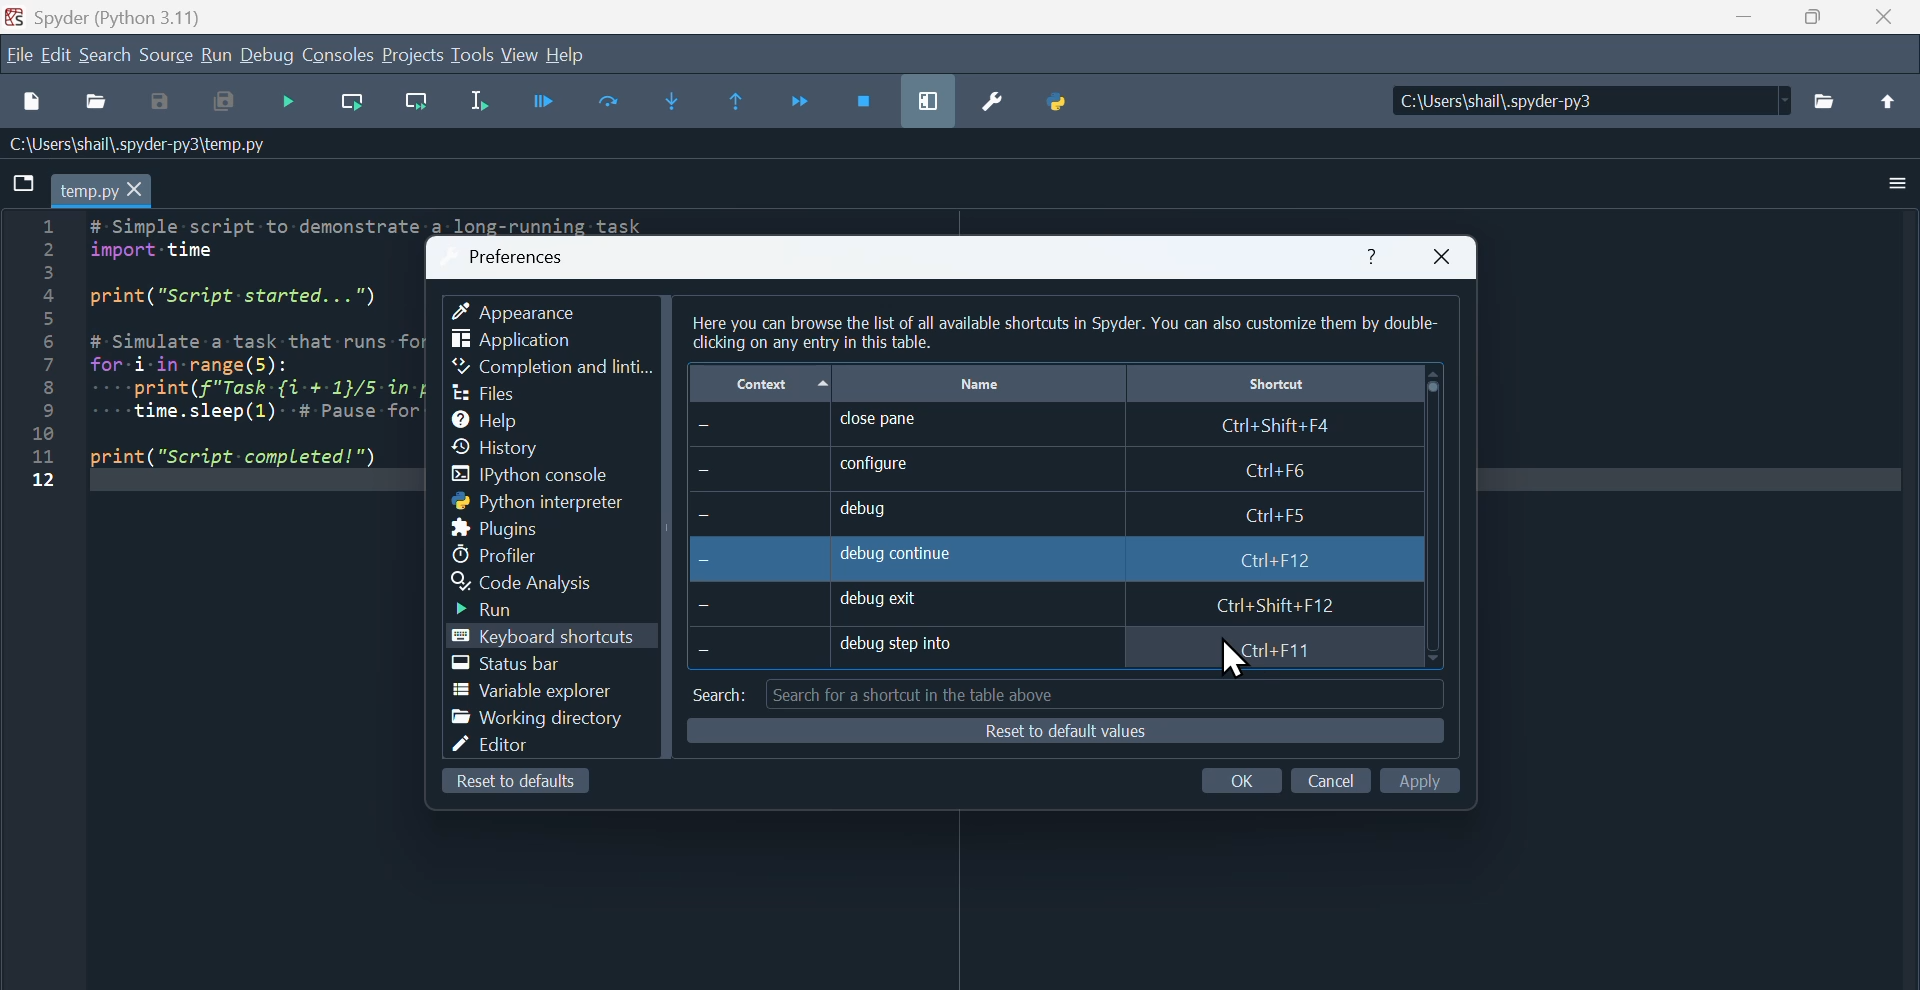 This screenshot has height=990, width=1920. Describe the element at coordinates (982, 381) in the screenshot. I see `Name` at that location.